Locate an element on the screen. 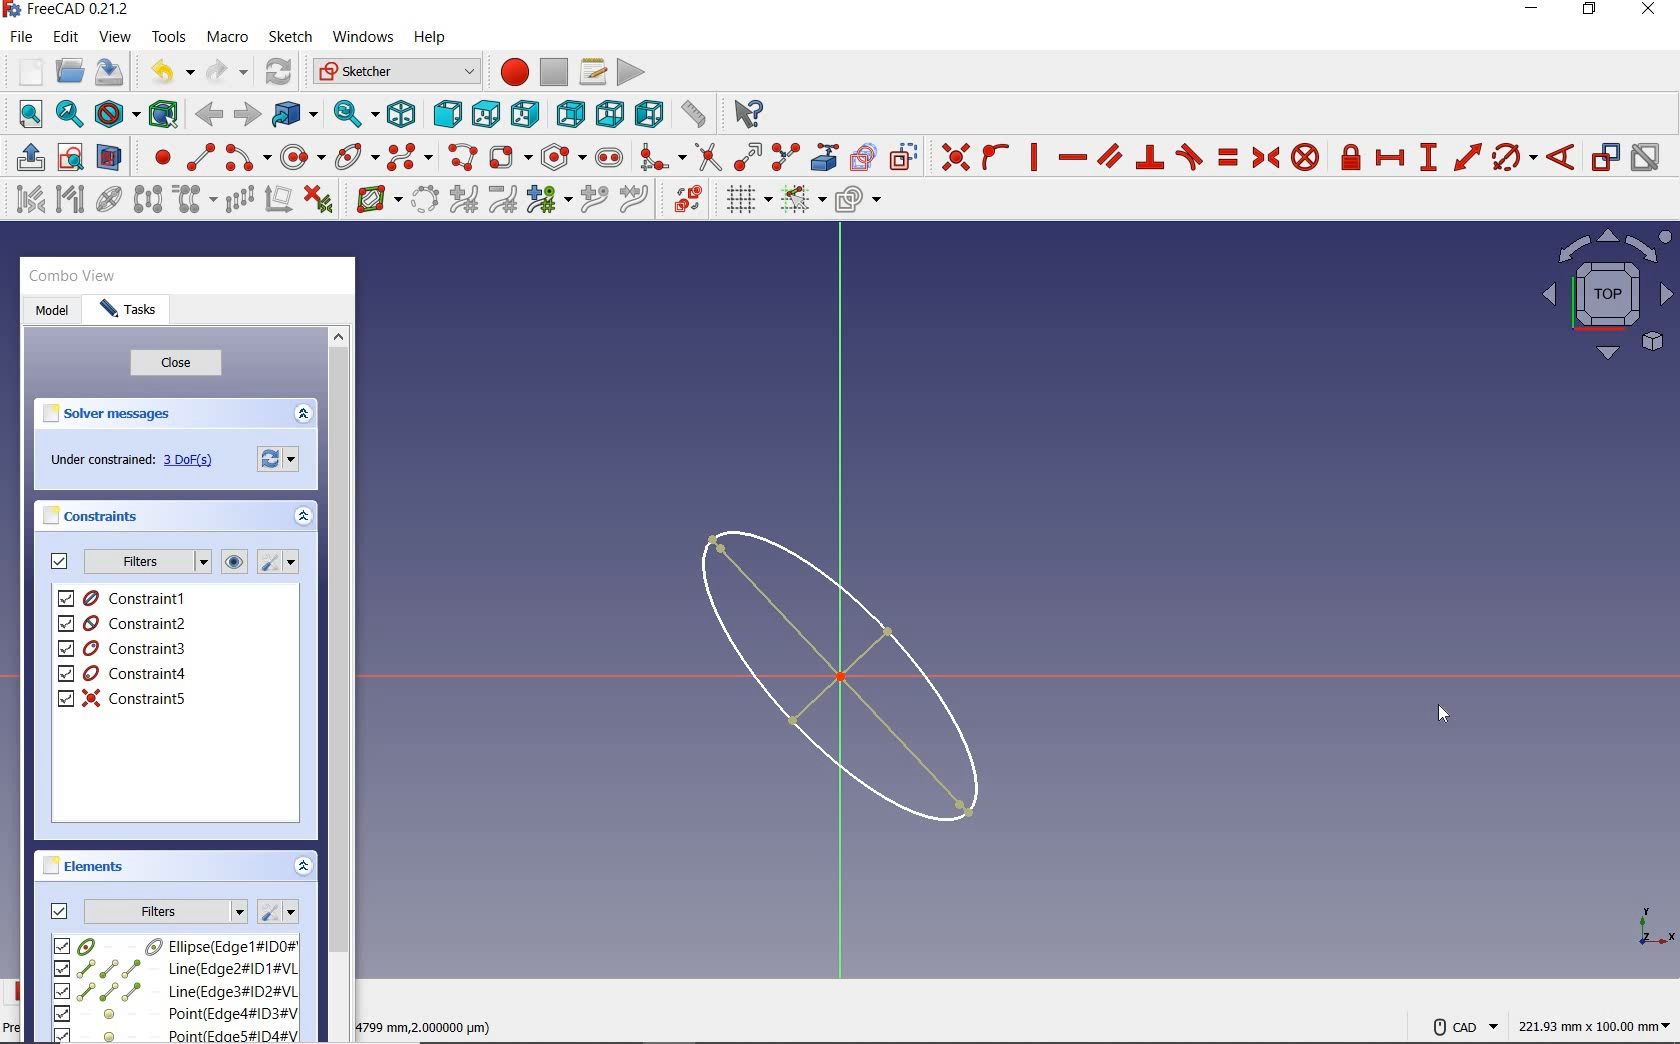  refresh is located at coordinates (281, 73).